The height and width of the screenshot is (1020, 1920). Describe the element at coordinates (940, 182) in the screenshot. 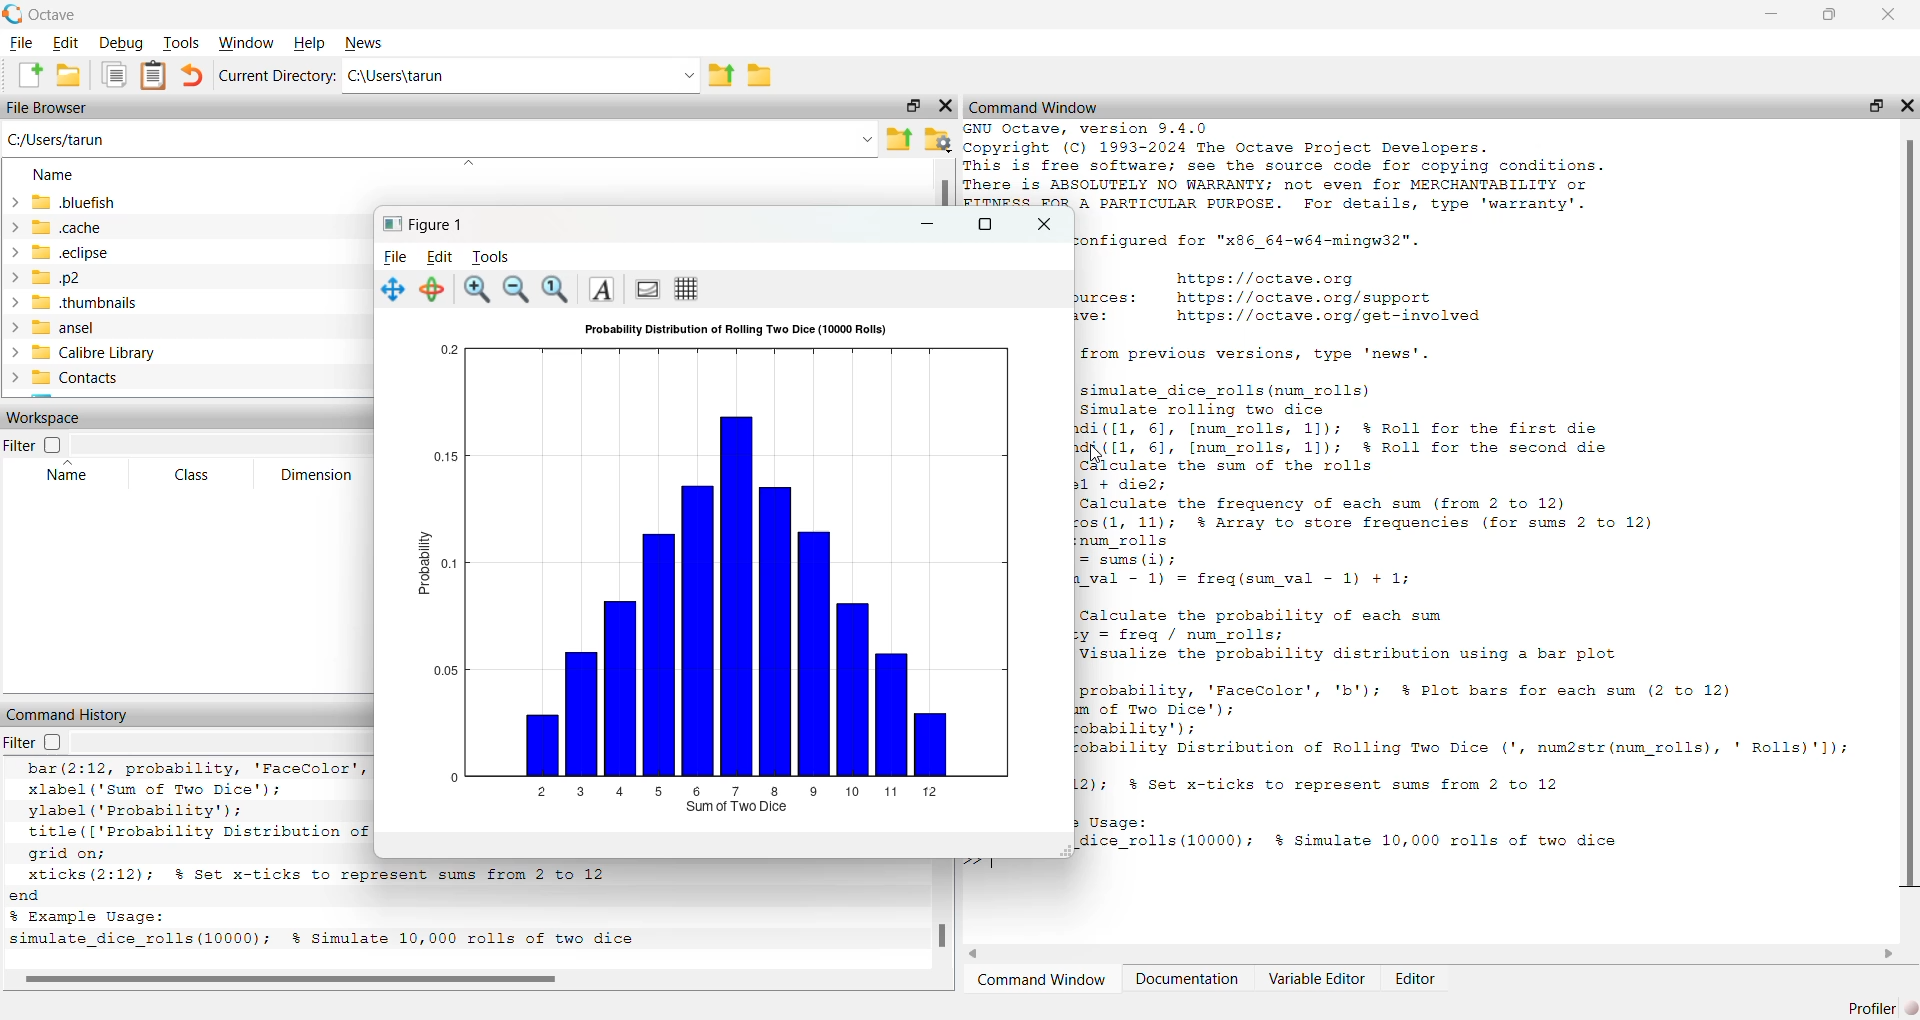

I see `scroll bar` at that location.